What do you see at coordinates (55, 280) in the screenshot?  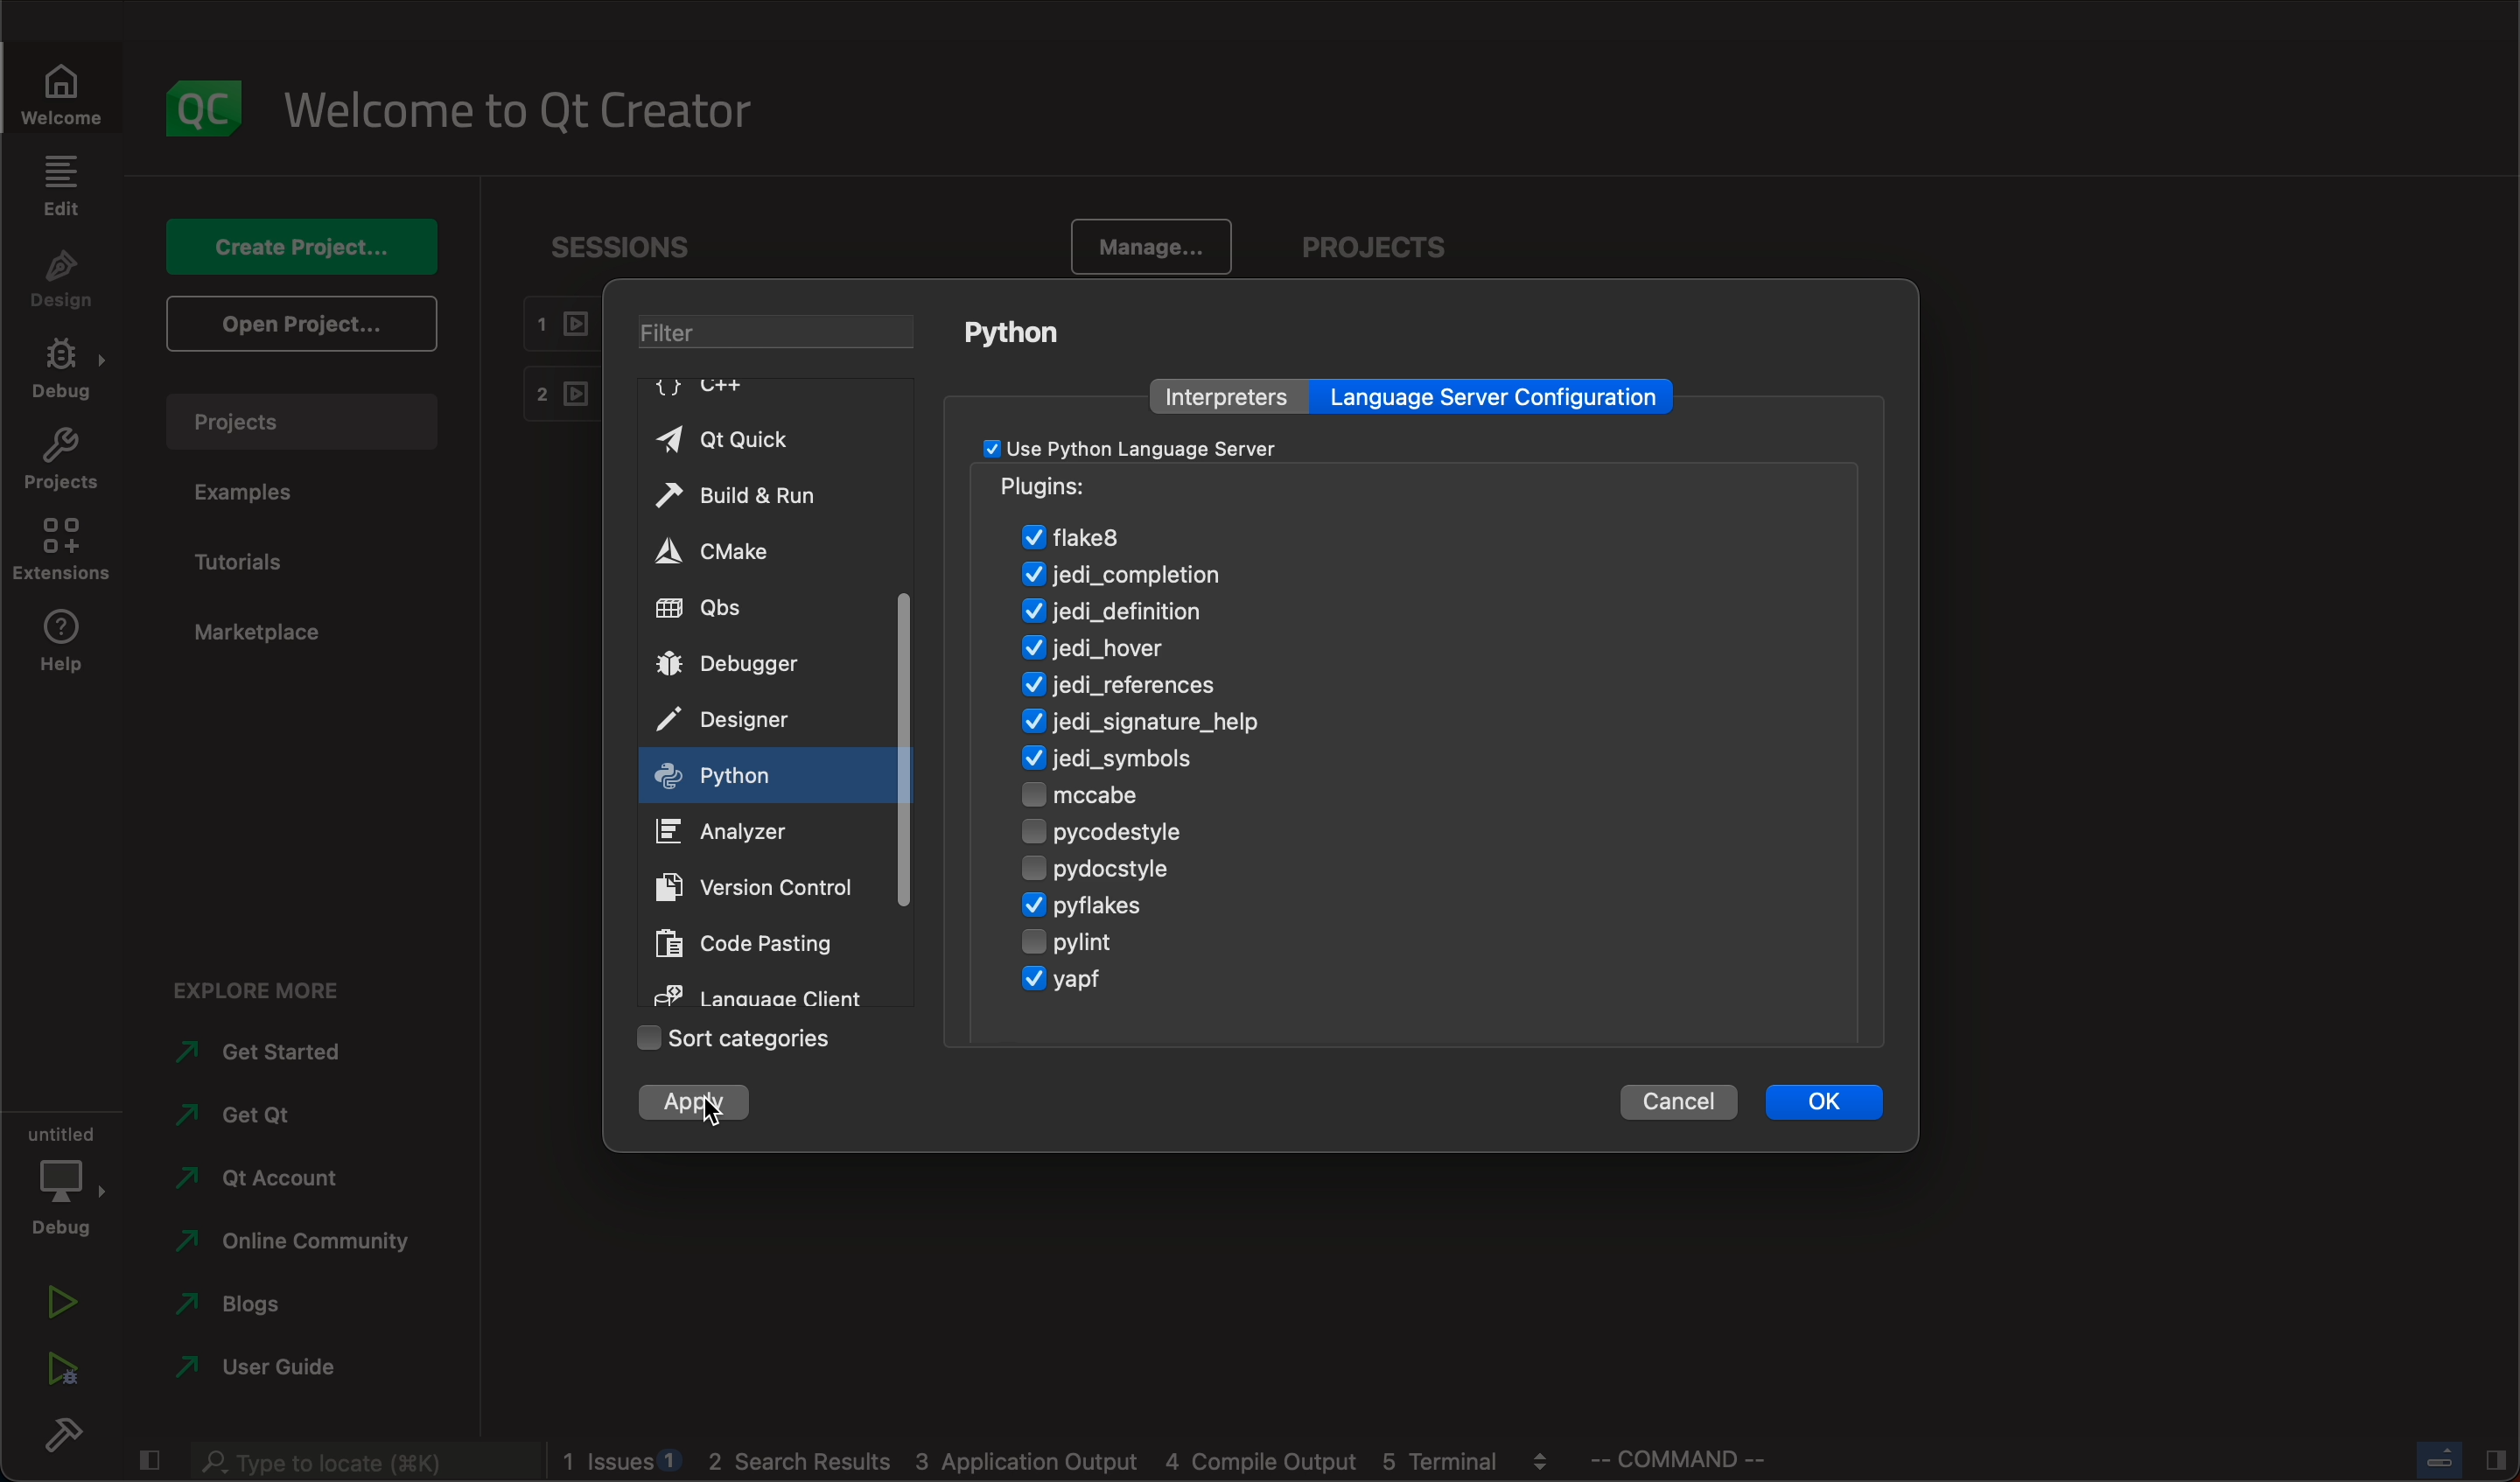 I see `design` at bounding box center [55, 280].